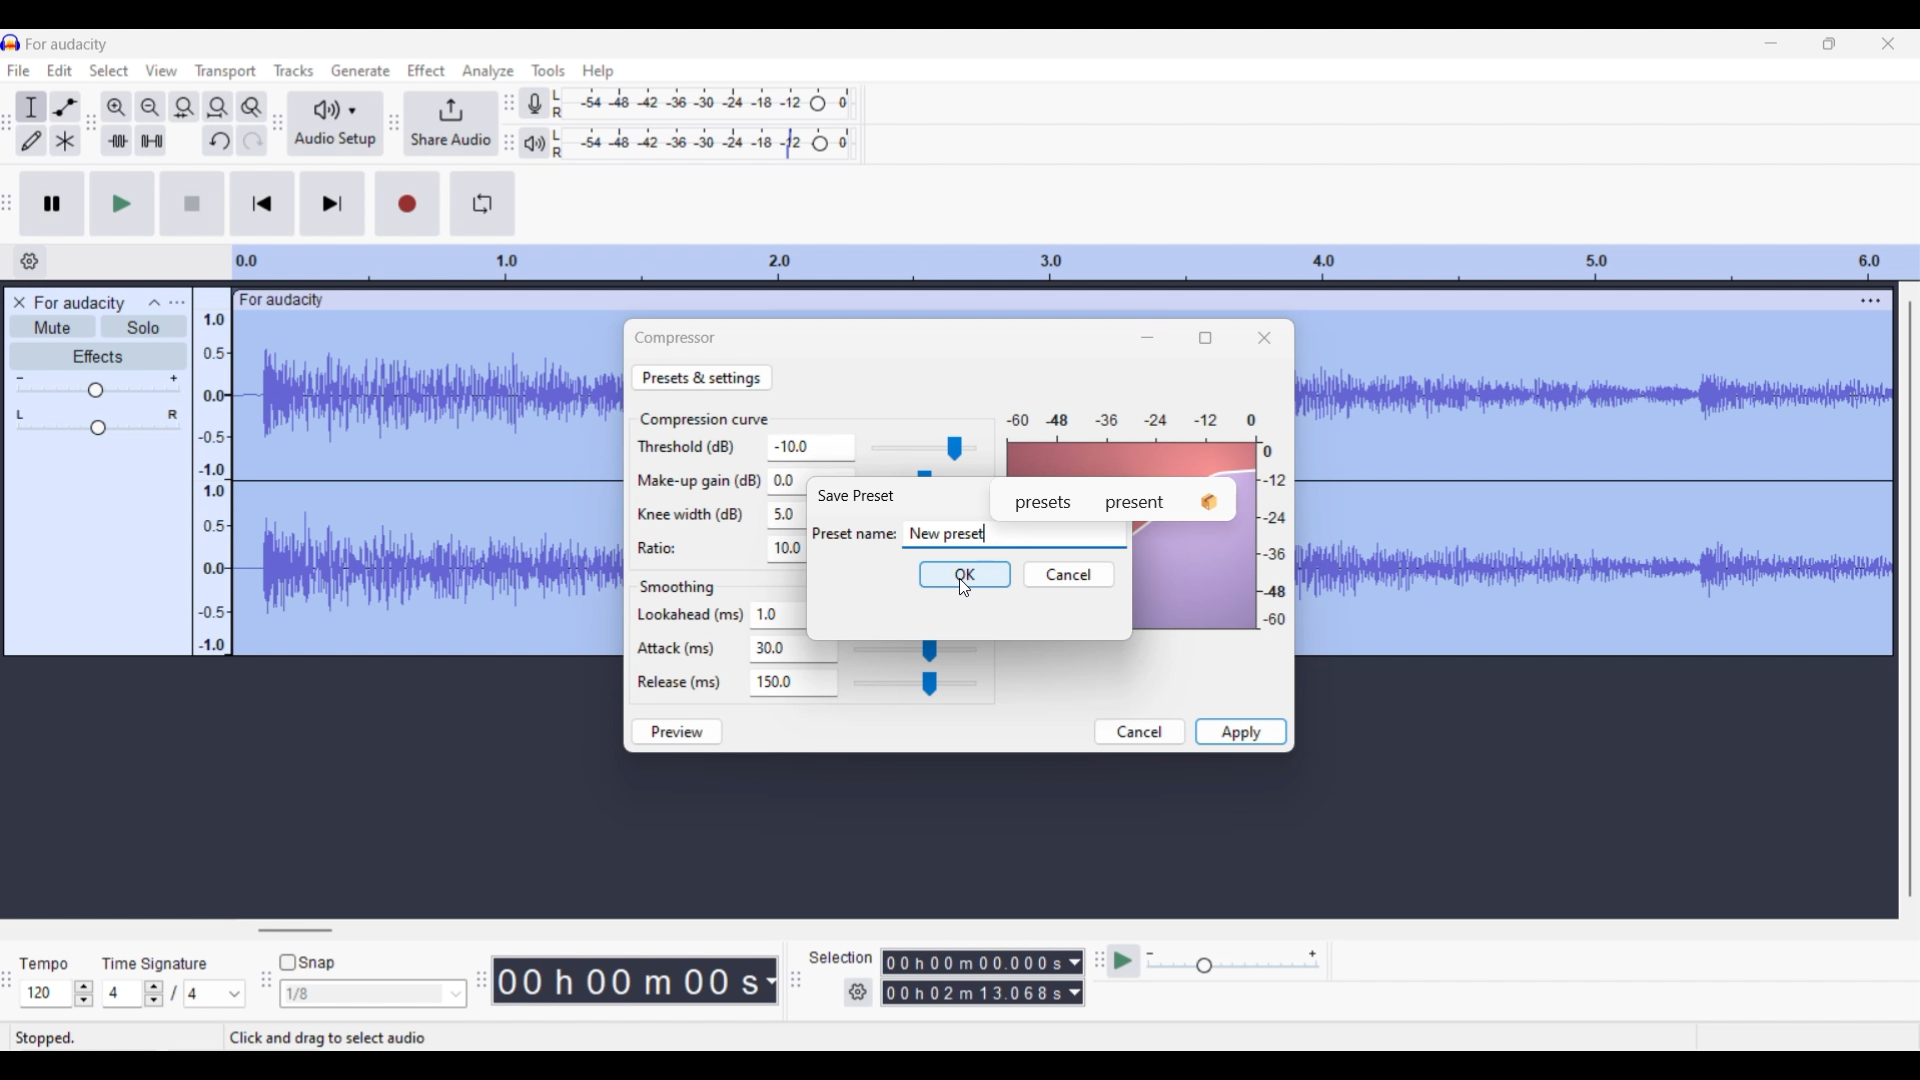 This screenshot has height=1080, width=1920. I want to click on Zoom out, so click(152, 107).